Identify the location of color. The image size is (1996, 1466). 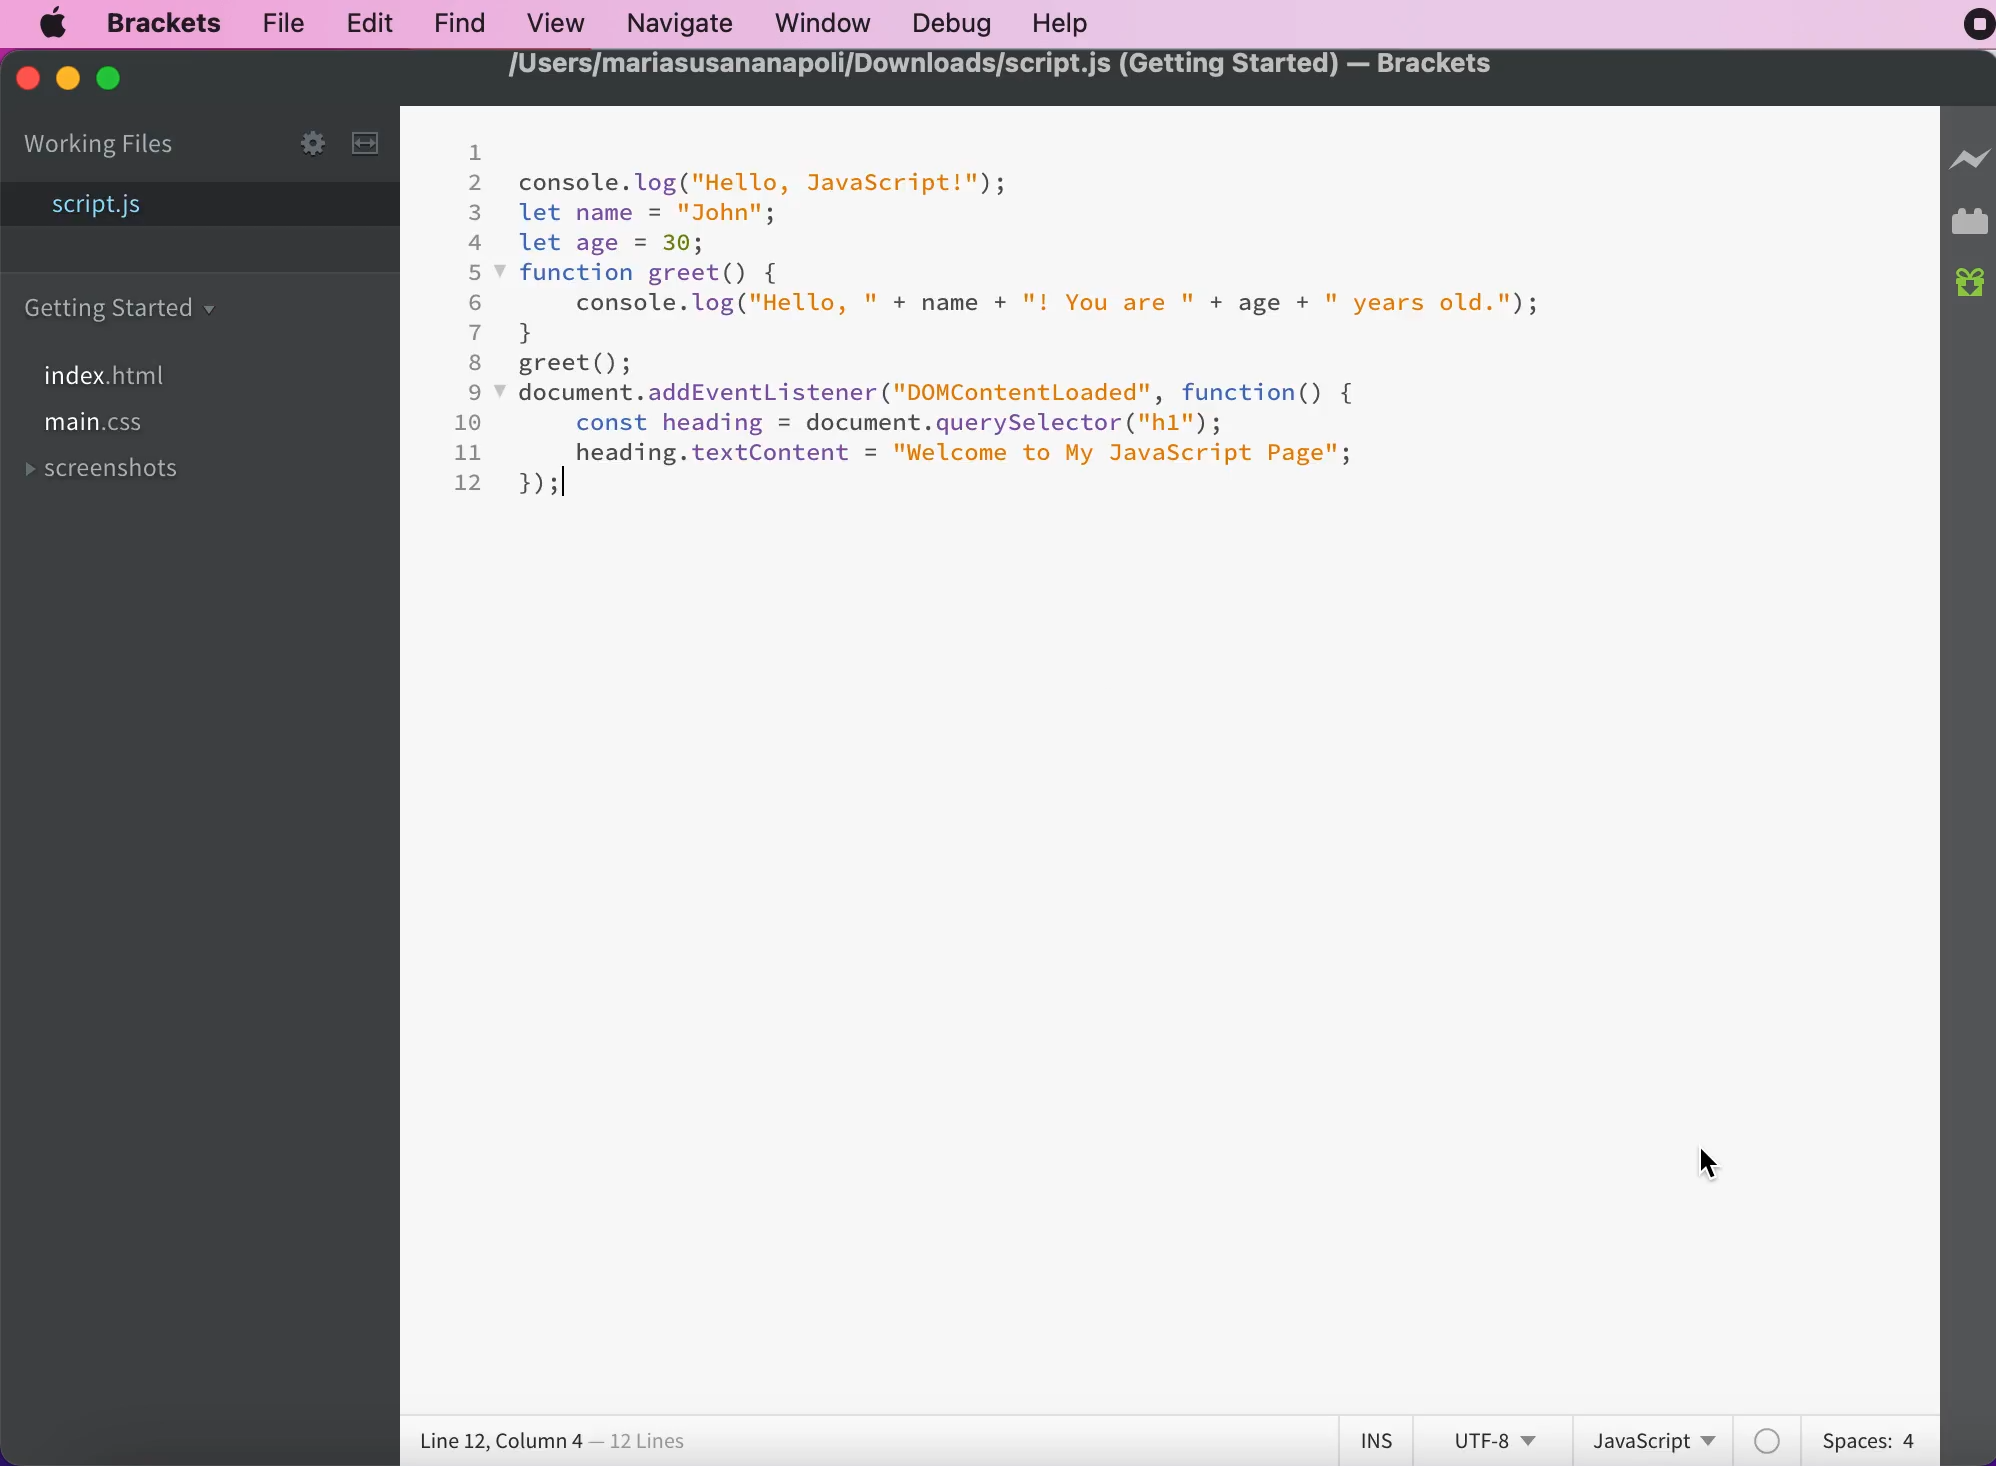
(1770, 1440).